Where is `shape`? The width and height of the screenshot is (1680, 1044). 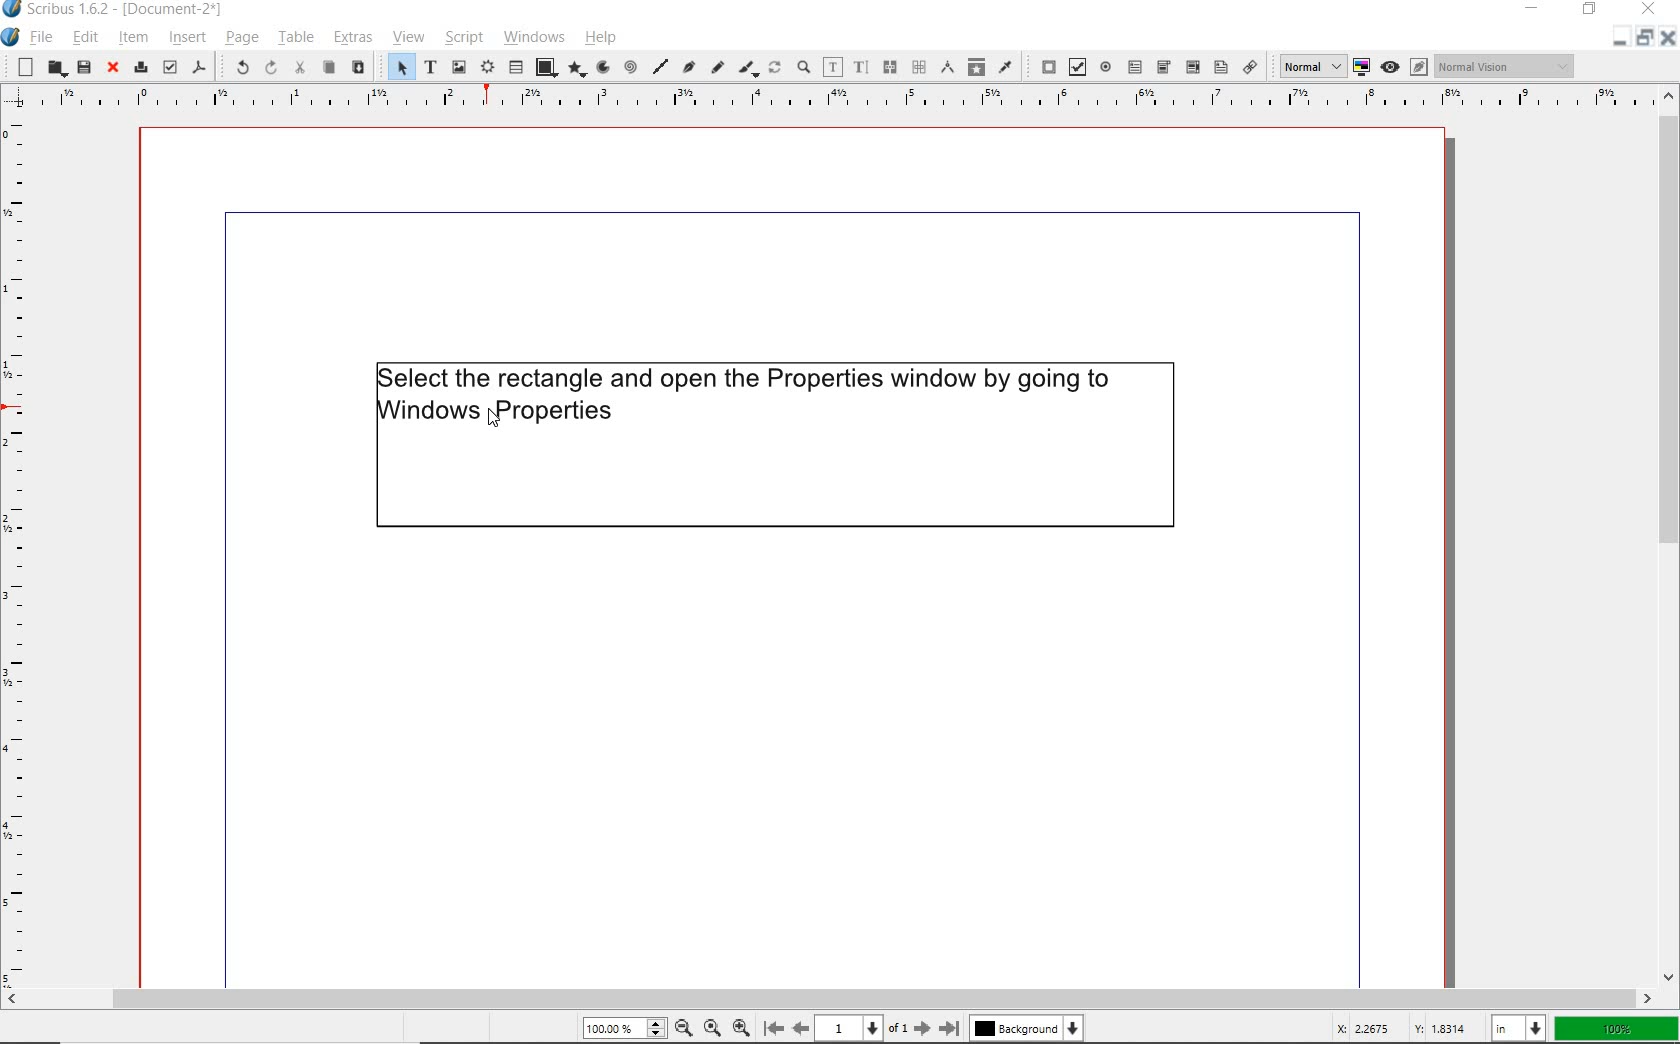
shape is located at coordinates (546, 66).